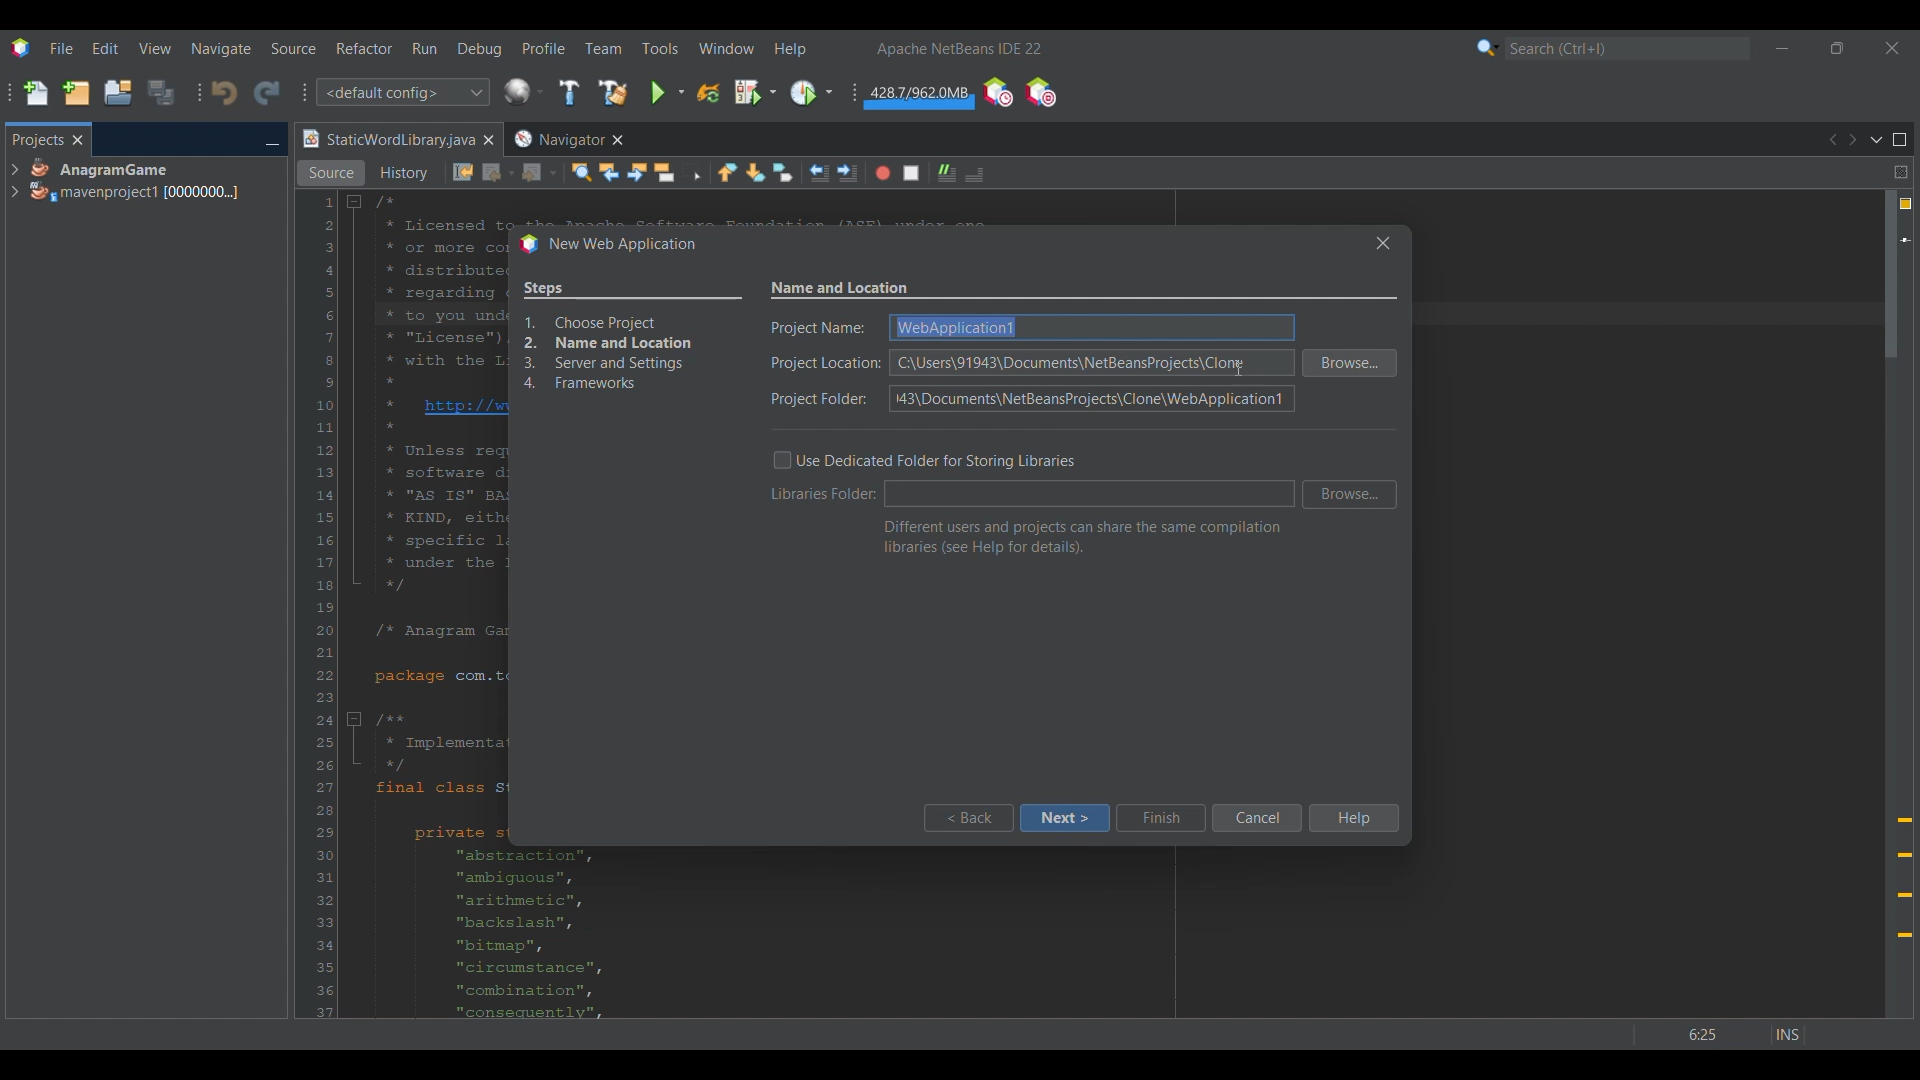 The image size is (1920, 1080). What do you see at coordinates (659, 48) in the screenshot?
I see `Tools menu` at bounding box center [659, 48].